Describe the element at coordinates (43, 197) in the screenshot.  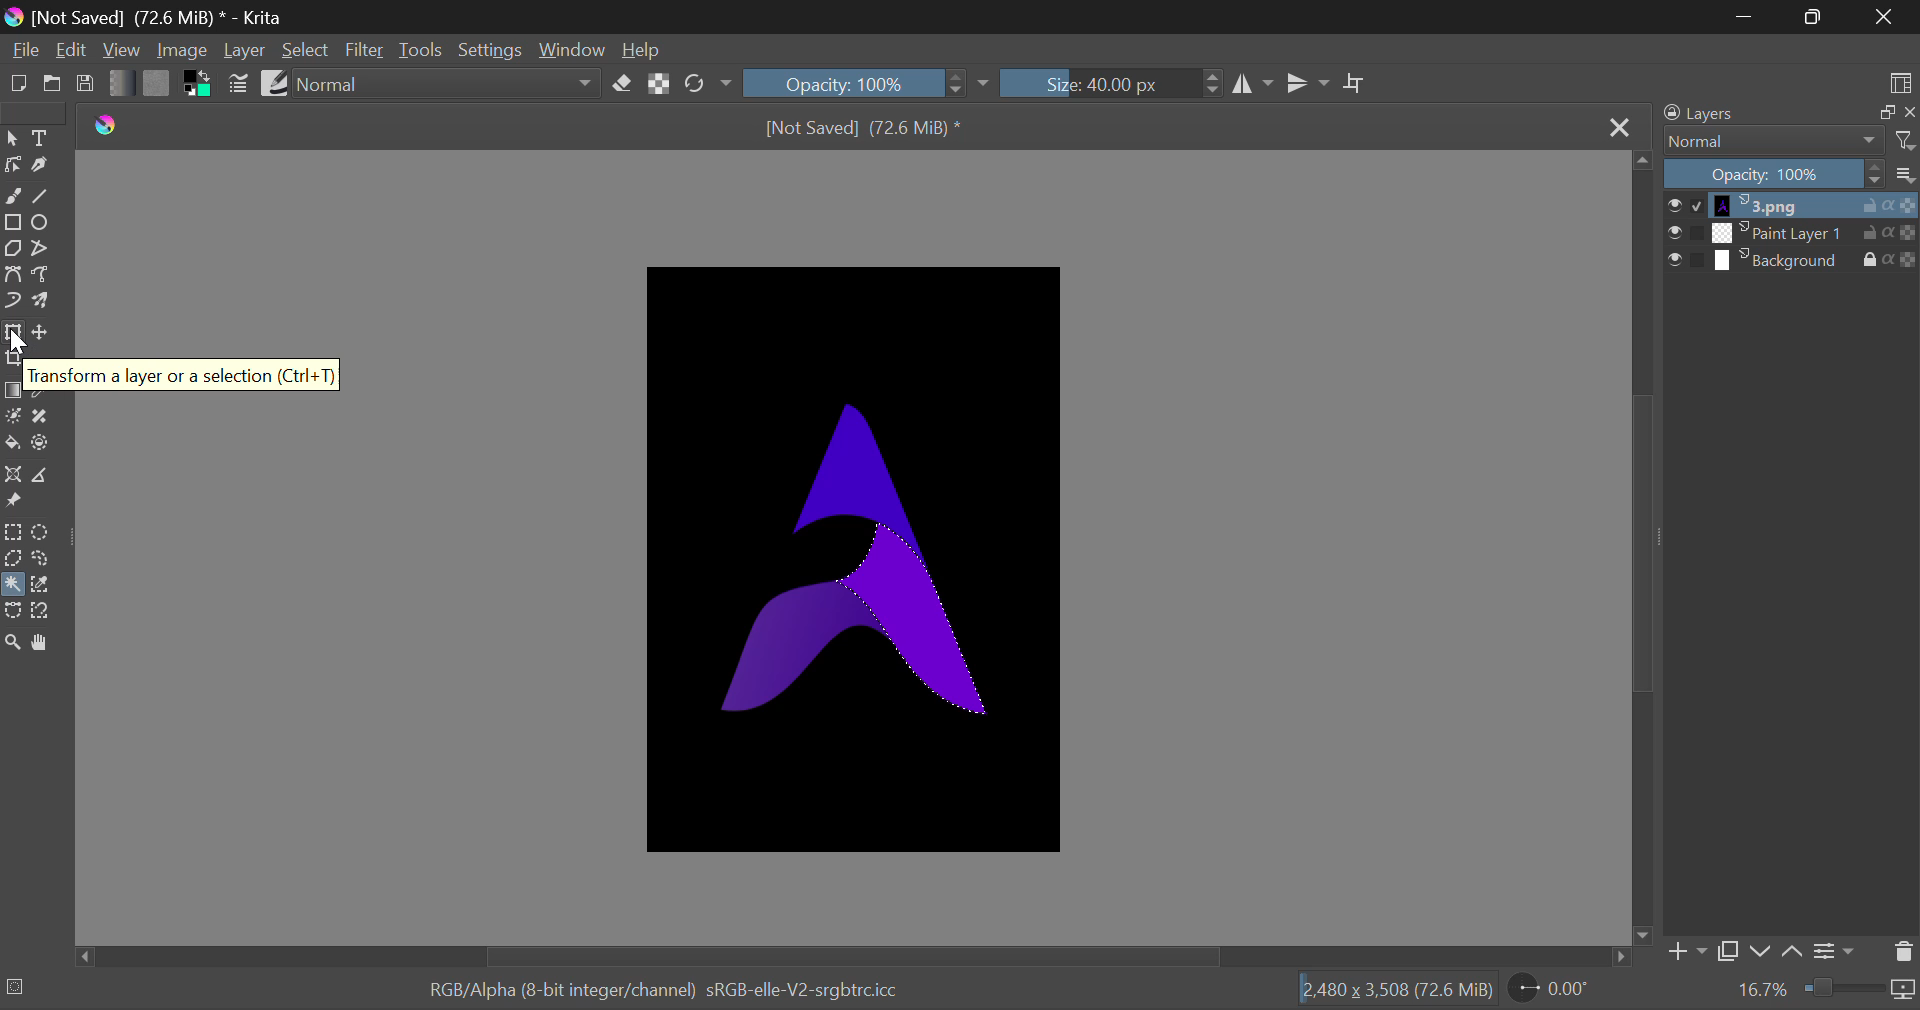
I see `Line` at that location.